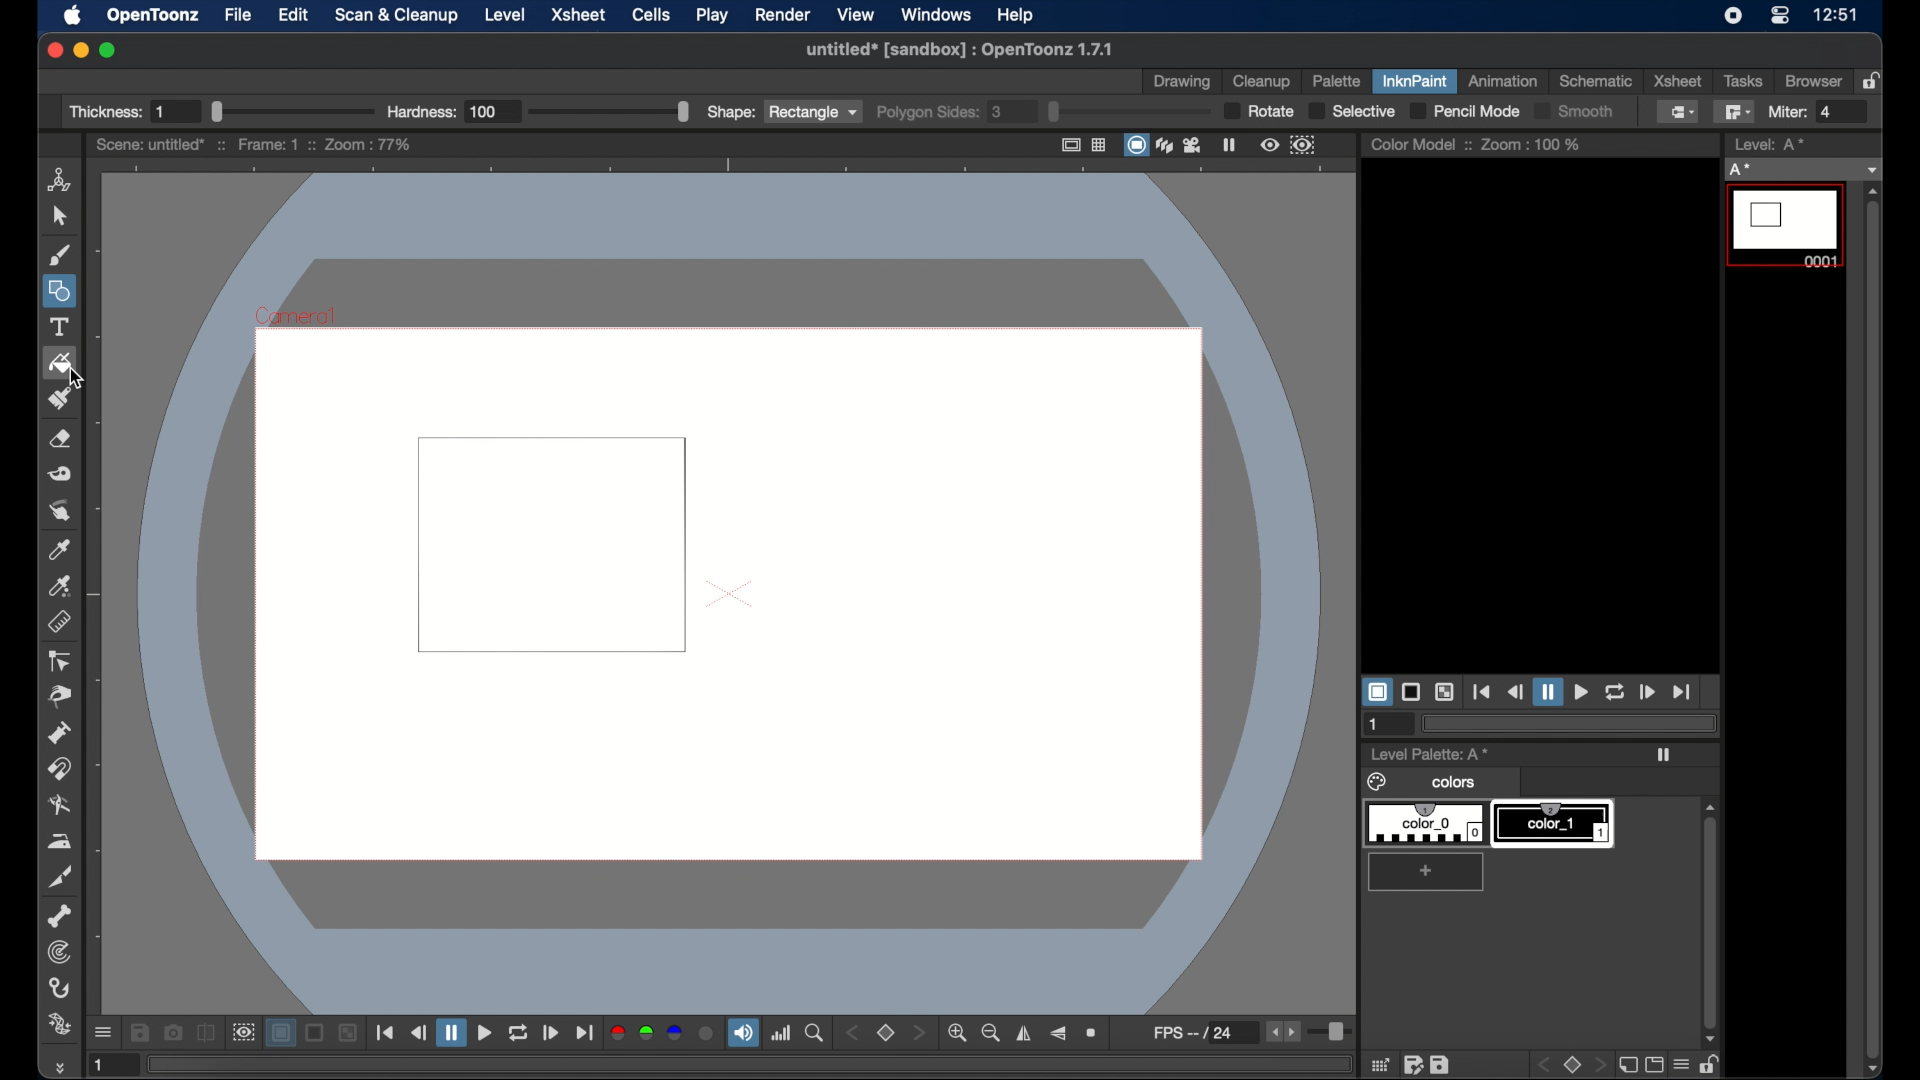 The height and width of the screenshot is (1080, 1920). I want to click on palette, so click(1336, 83).